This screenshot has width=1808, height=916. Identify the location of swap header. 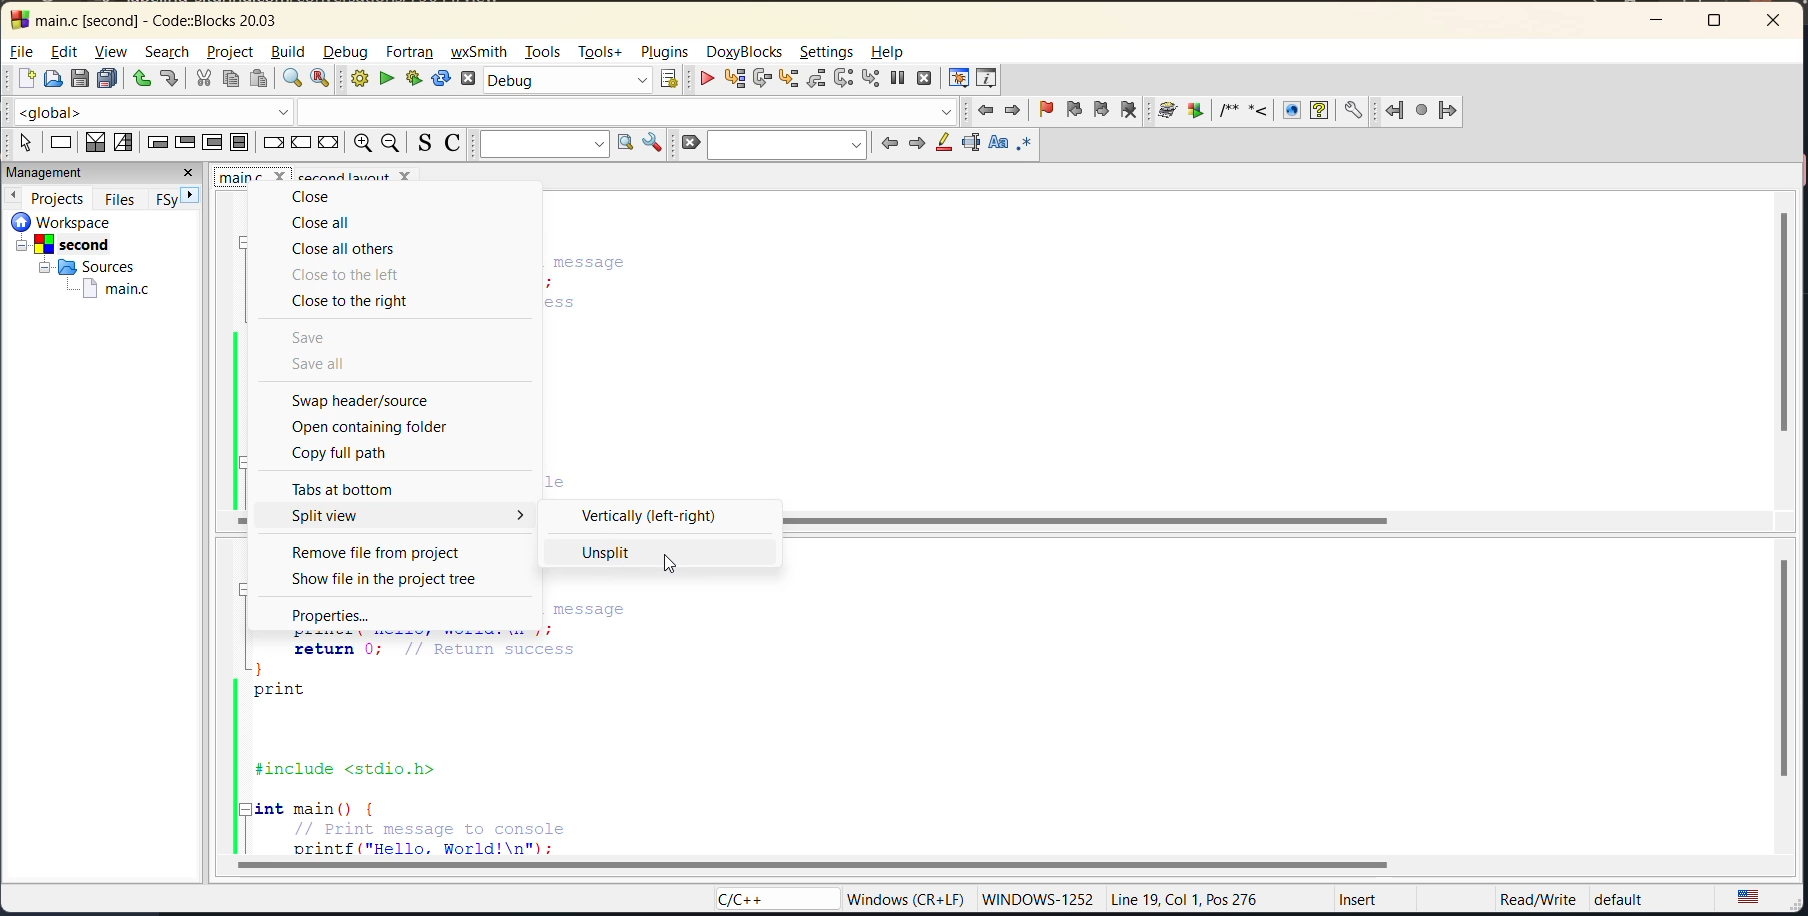
(371, 401).